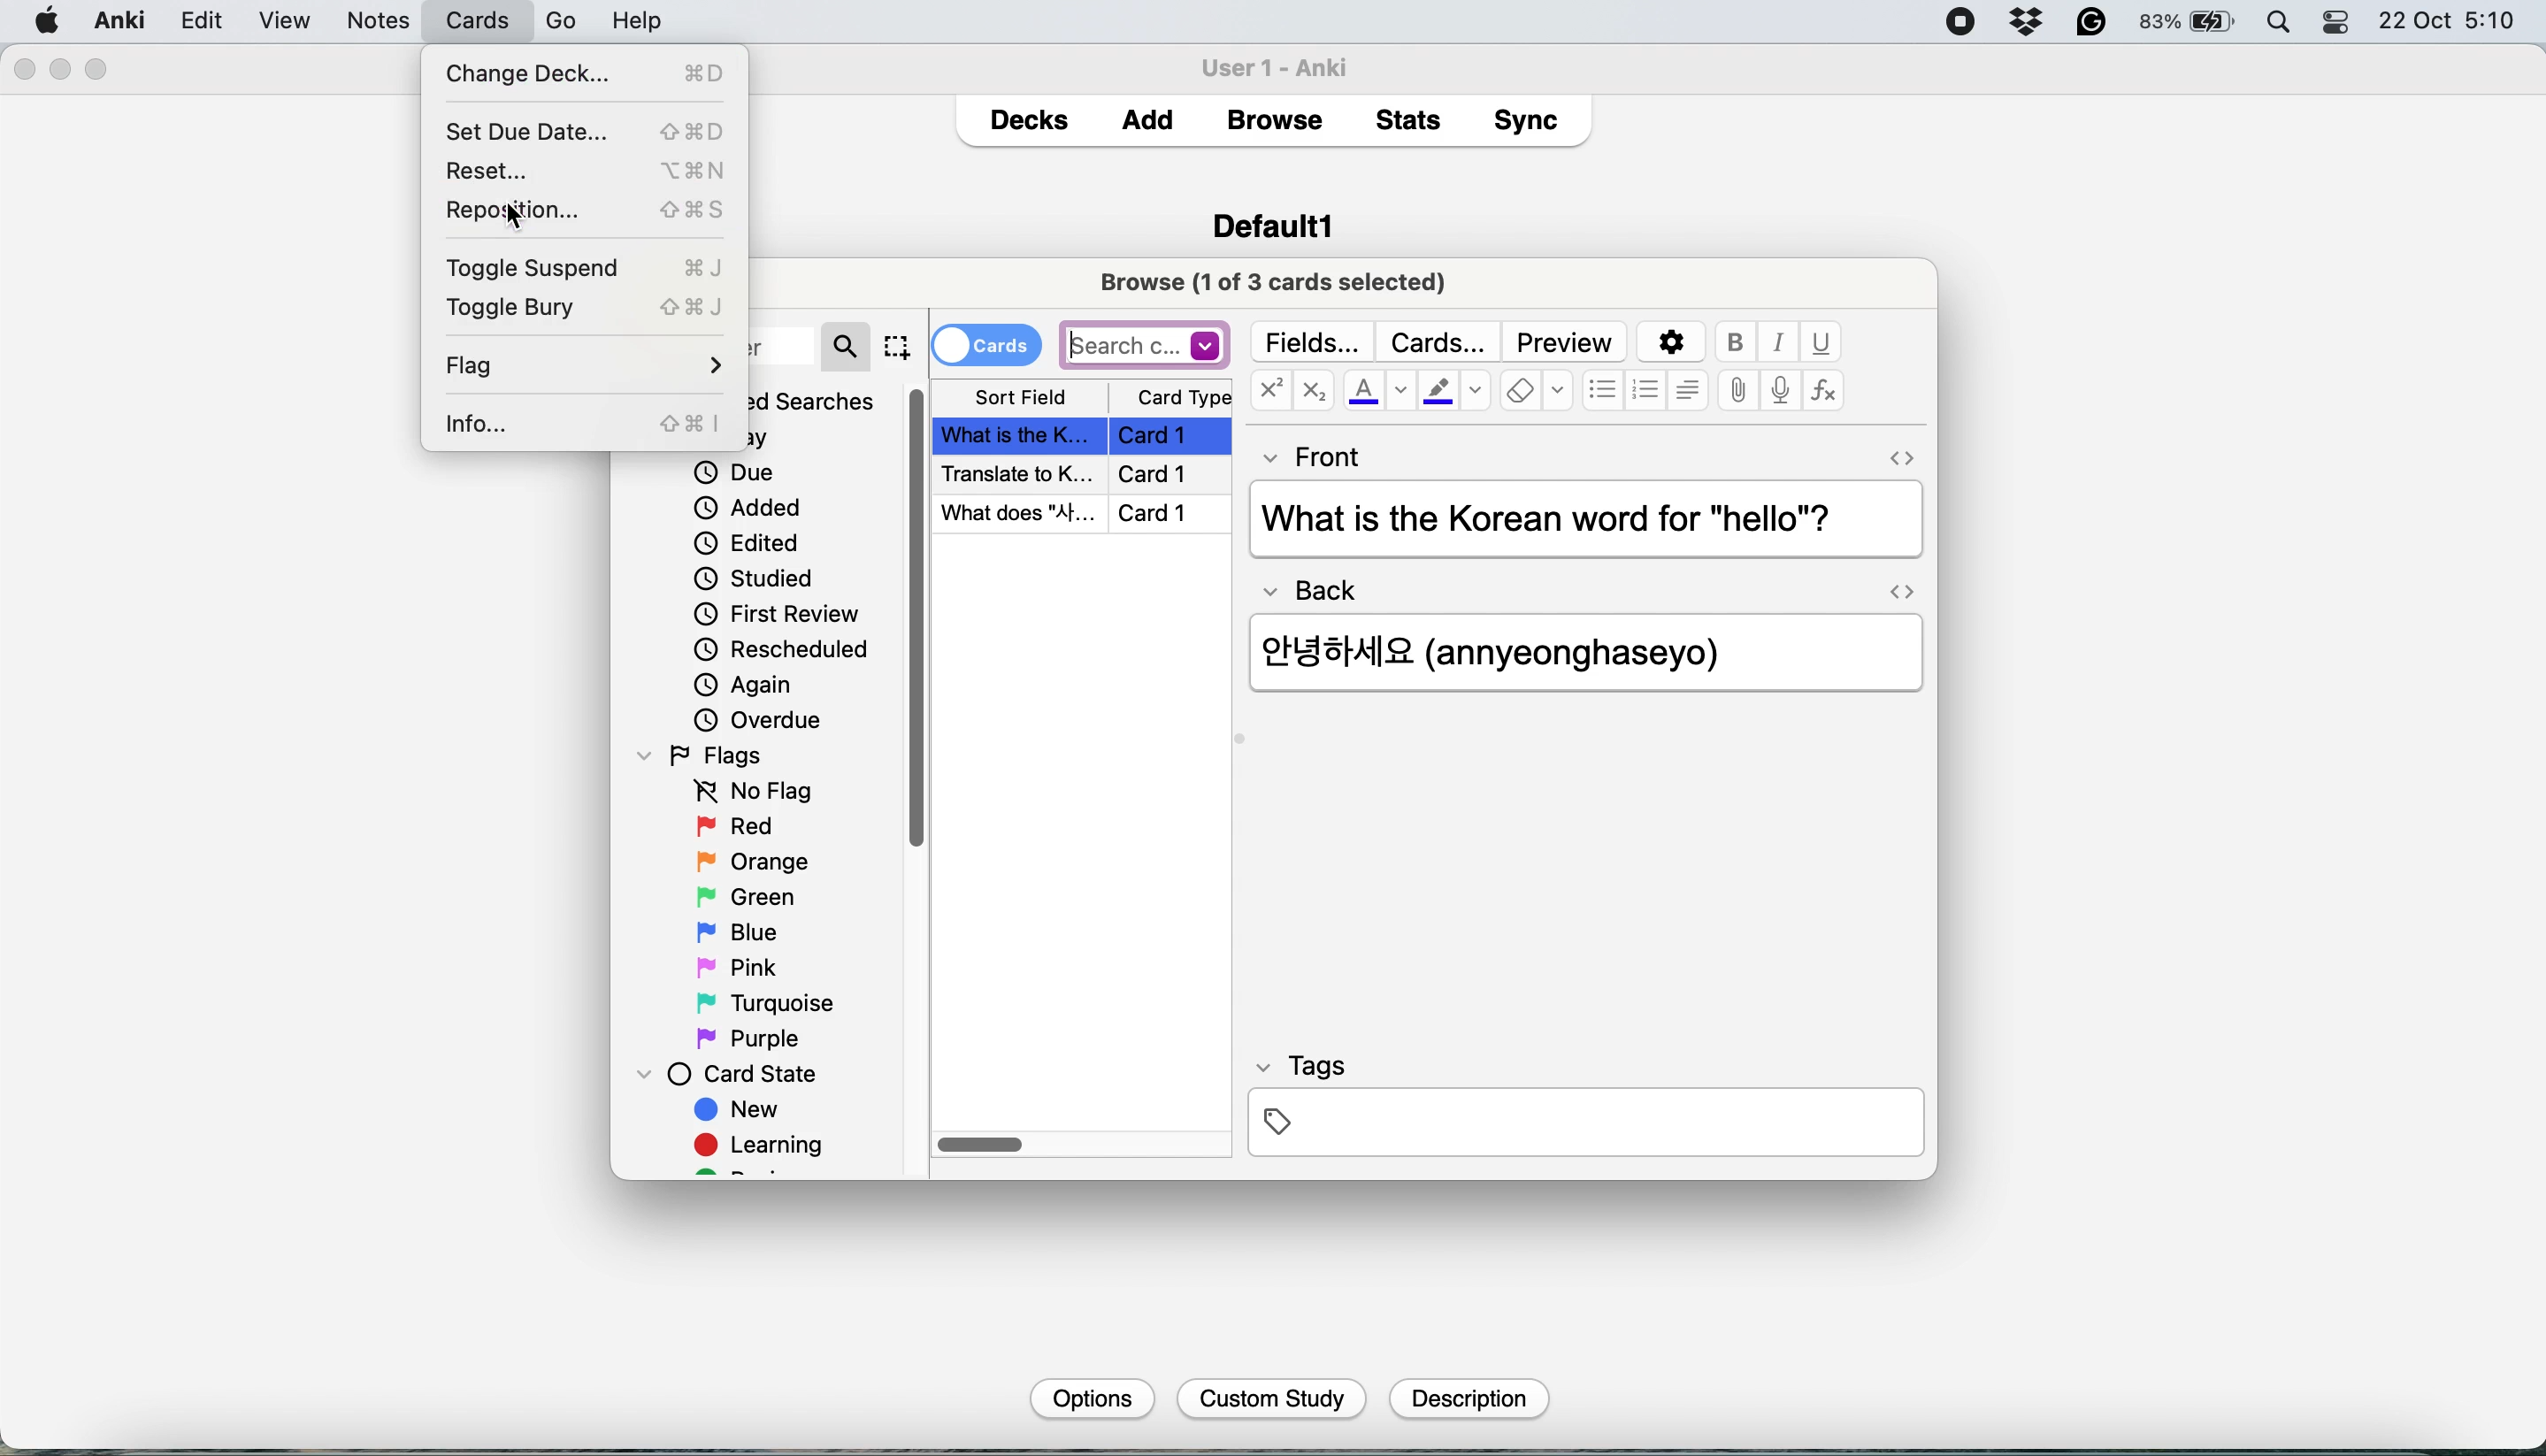  What do you see at coordinates (586, 368) in the screenshot?
I see `flag` at bounding box center [586, 368].